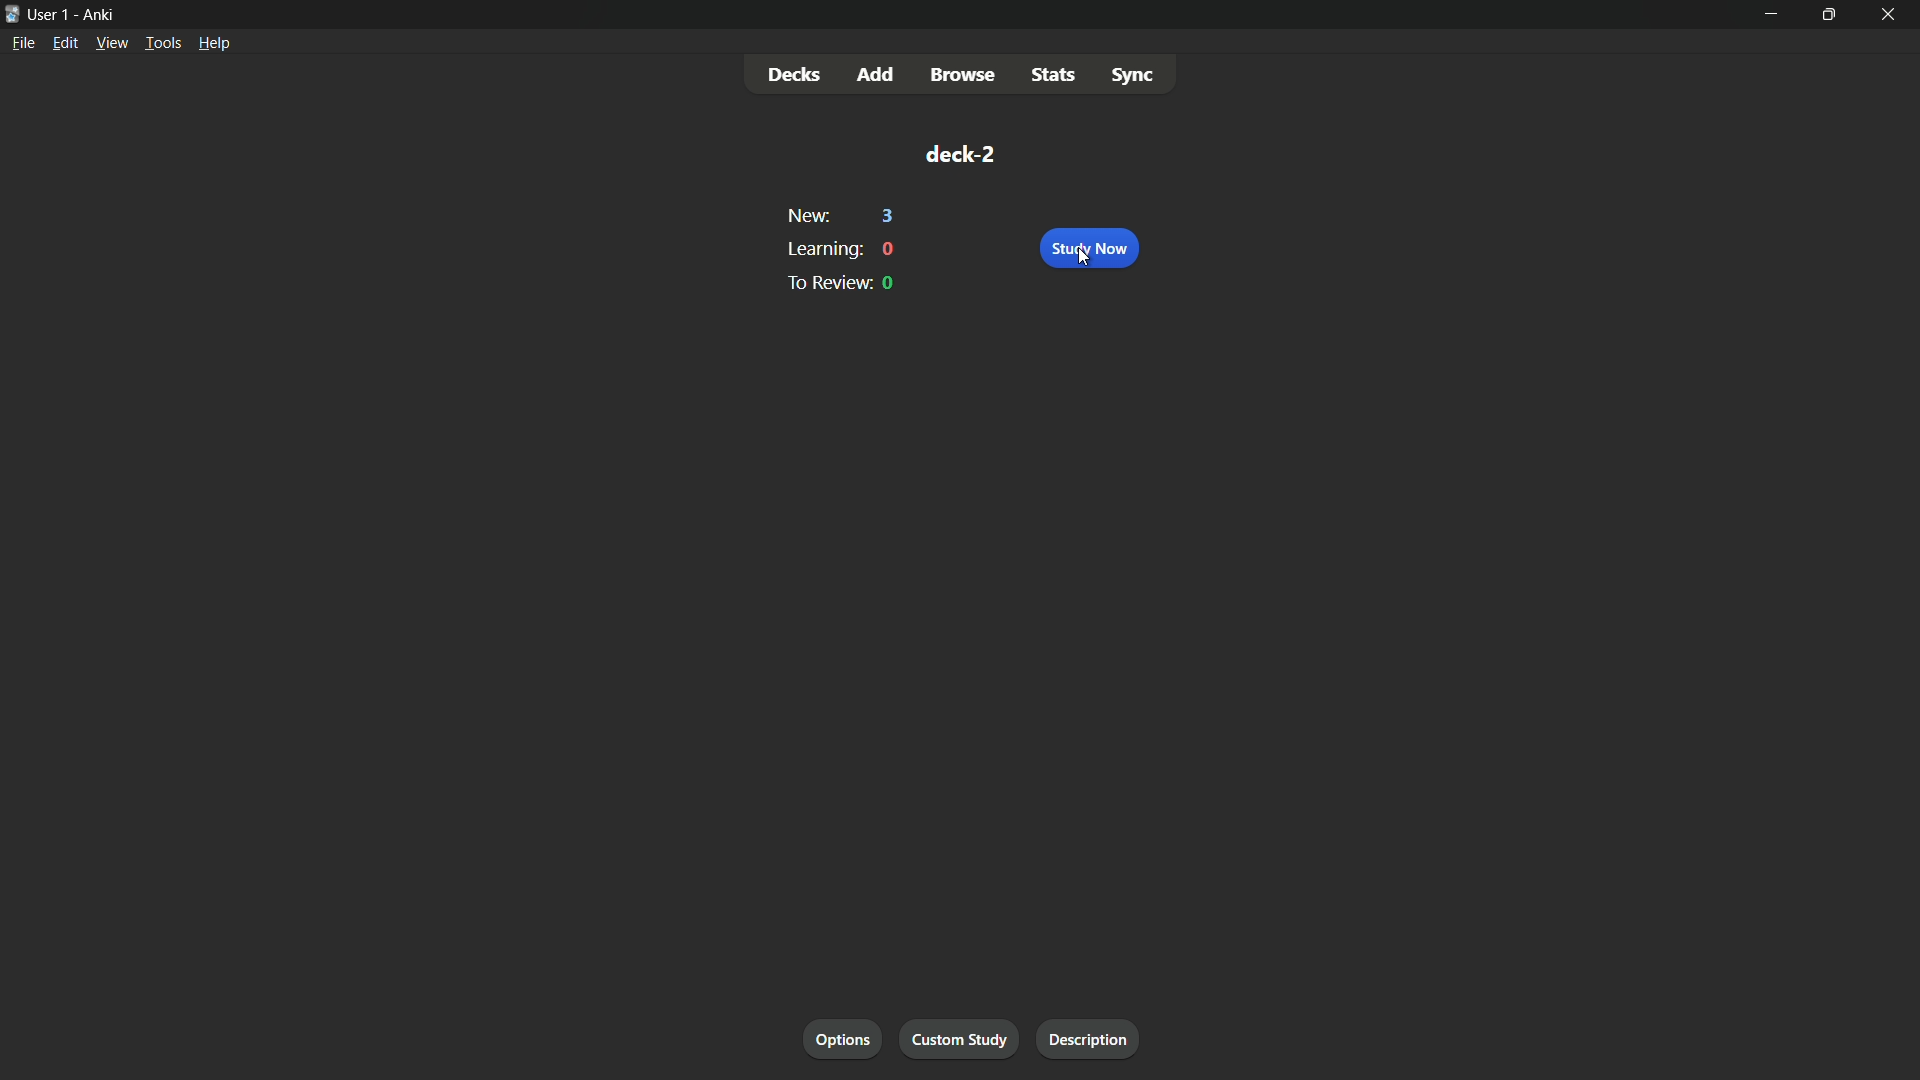 Image resolution: width=1920 pixels, height=1080 pixels. Describe the element at coordinates (1133, 73) in the screenshot. I see `sync` at that location.